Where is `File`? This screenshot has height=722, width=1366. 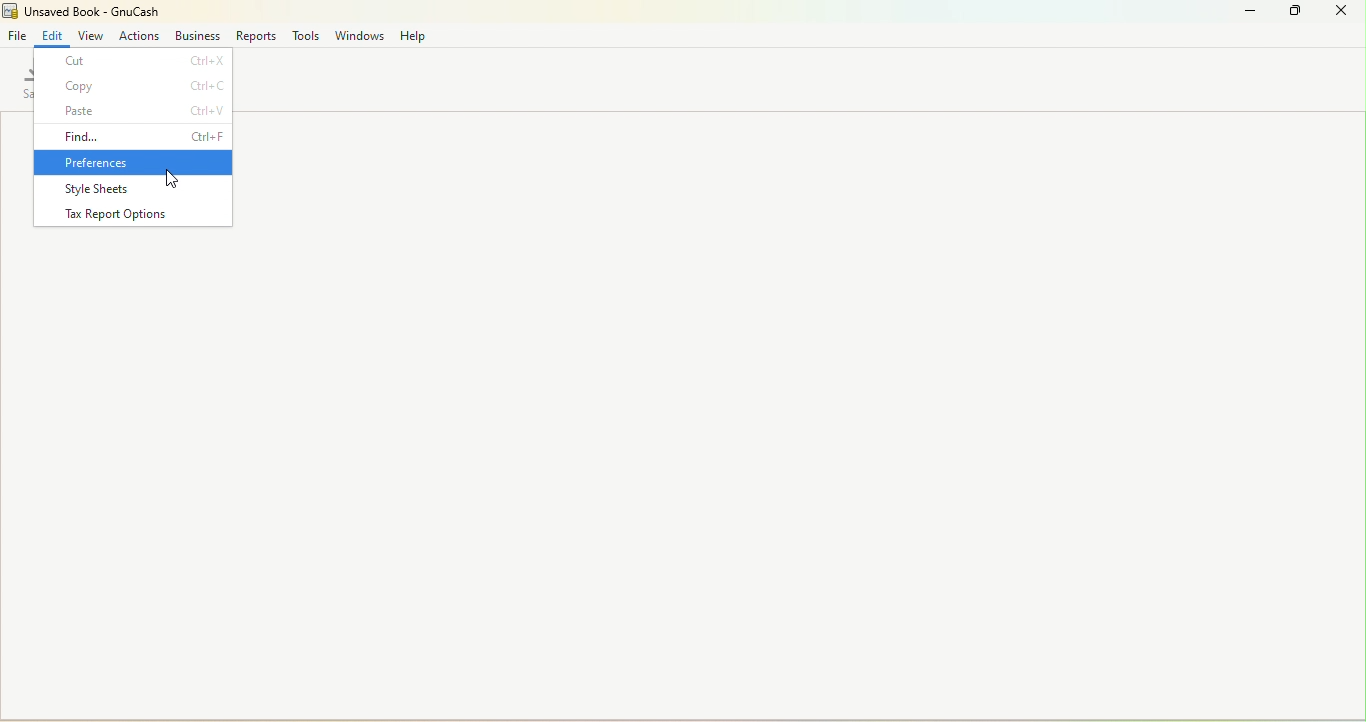
File is located at coordinates (17, 34).